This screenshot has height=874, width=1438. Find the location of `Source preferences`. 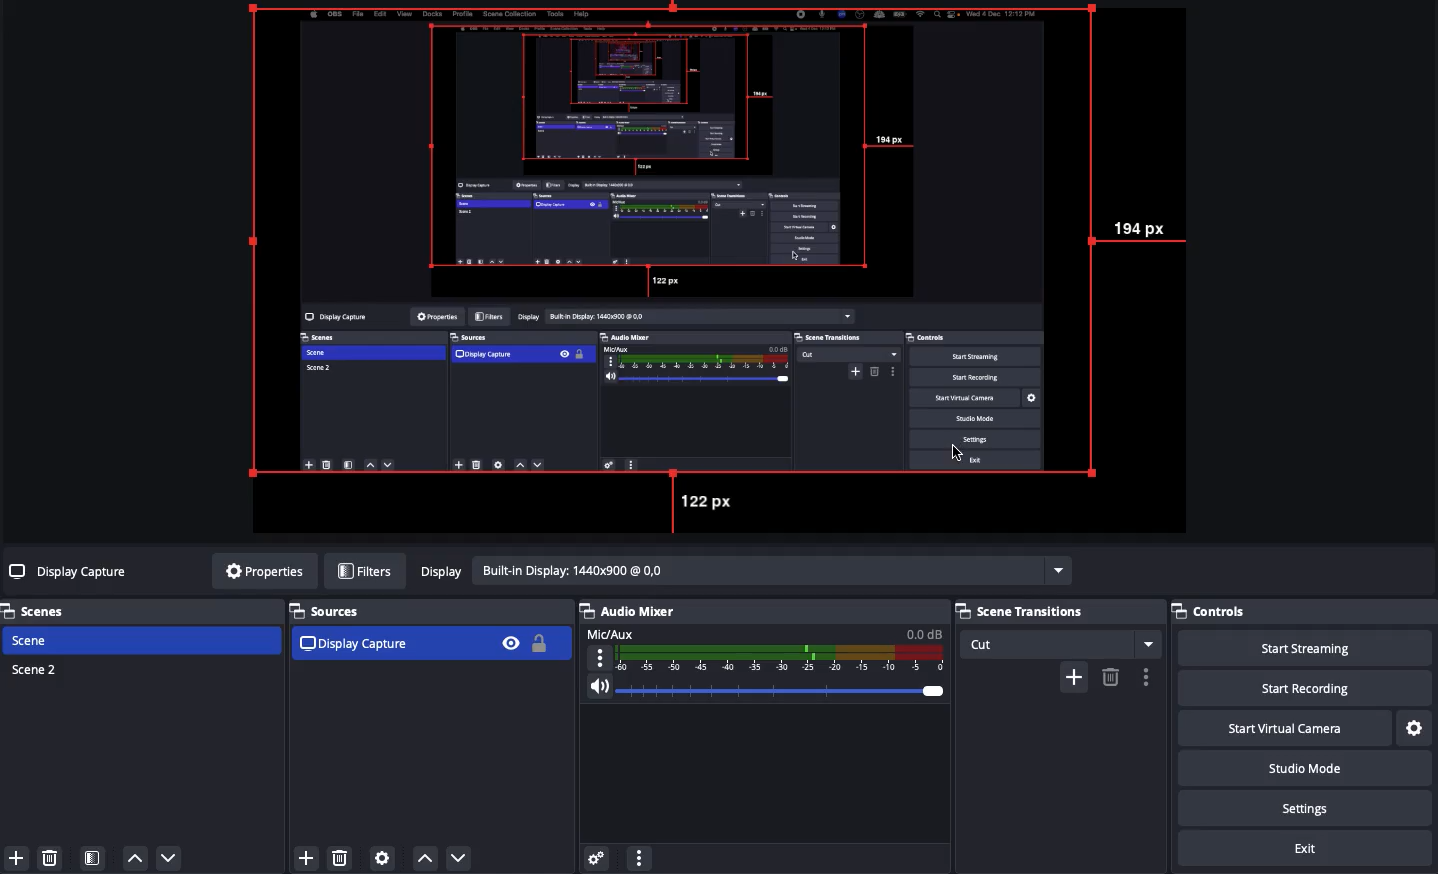

Source preferences is located at coordinates (385, 858).